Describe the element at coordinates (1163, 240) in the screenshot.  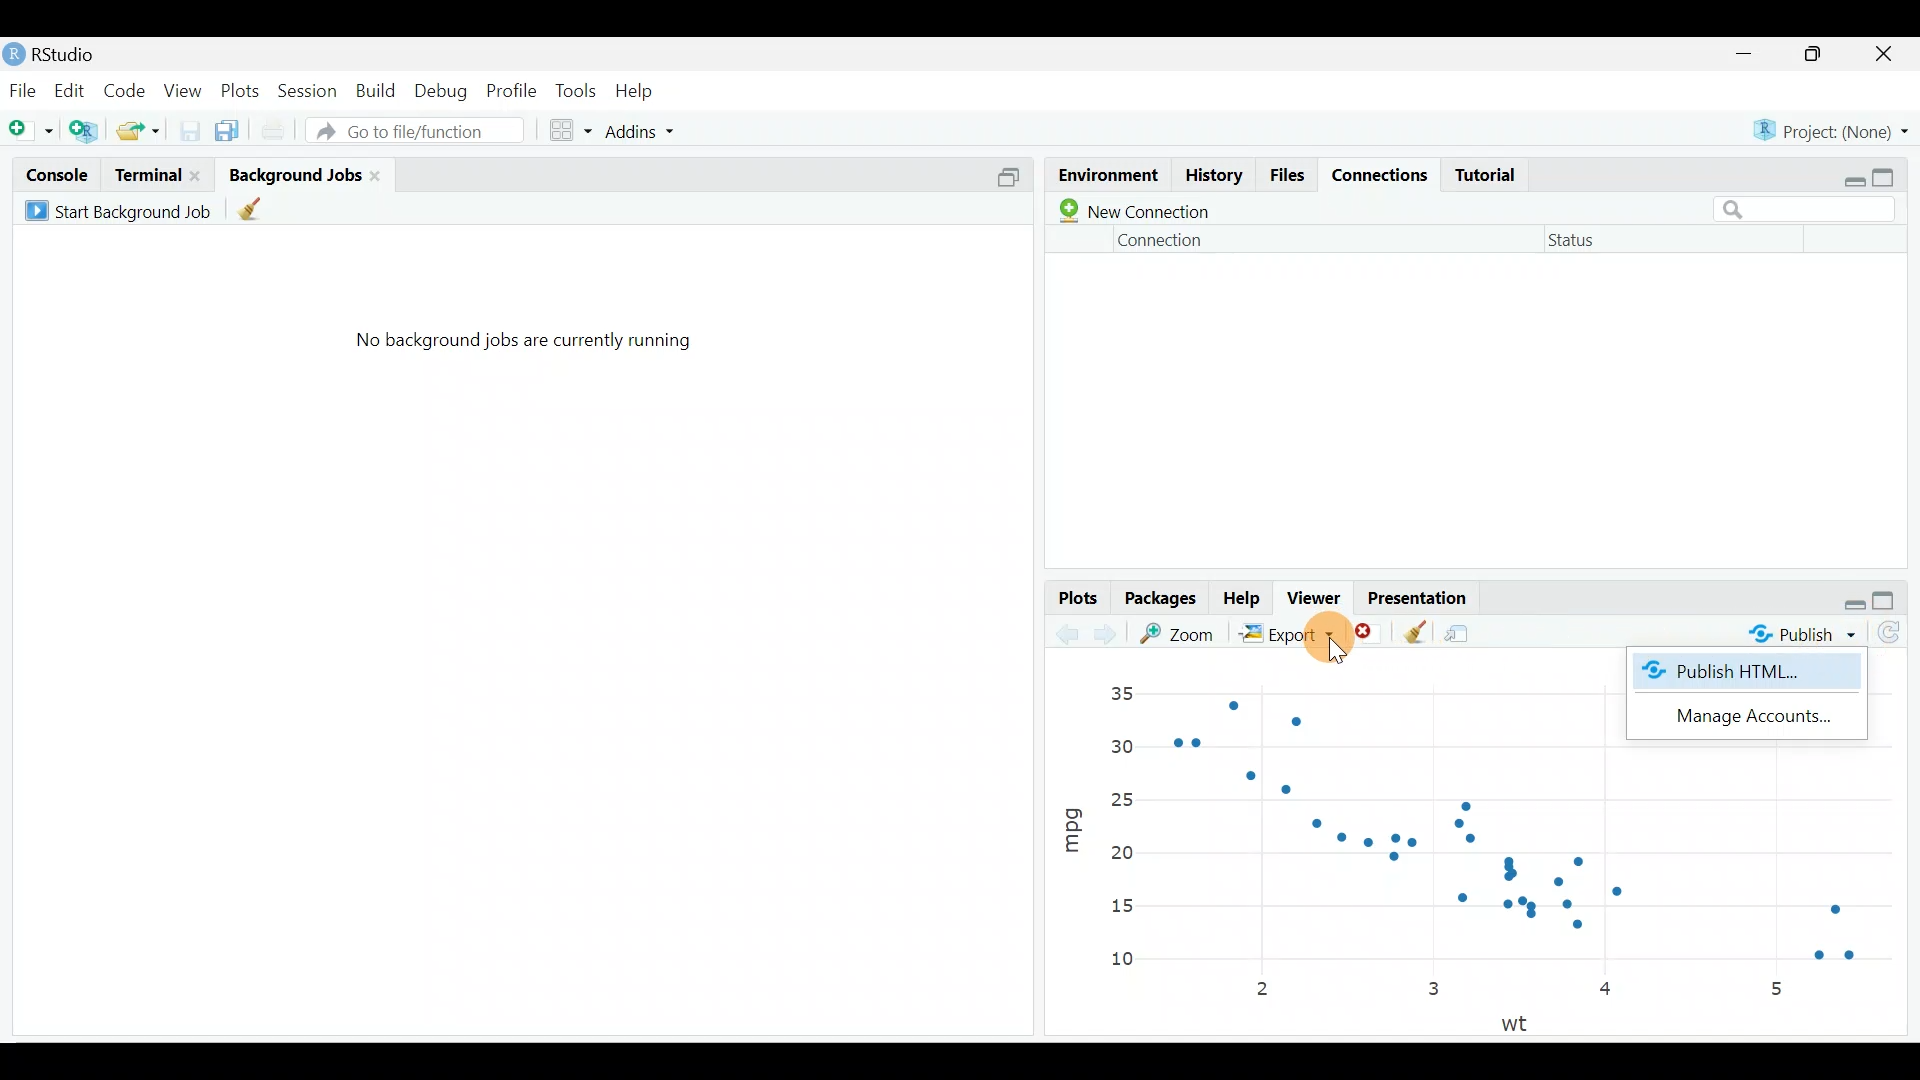
I see `Connection` at that location.